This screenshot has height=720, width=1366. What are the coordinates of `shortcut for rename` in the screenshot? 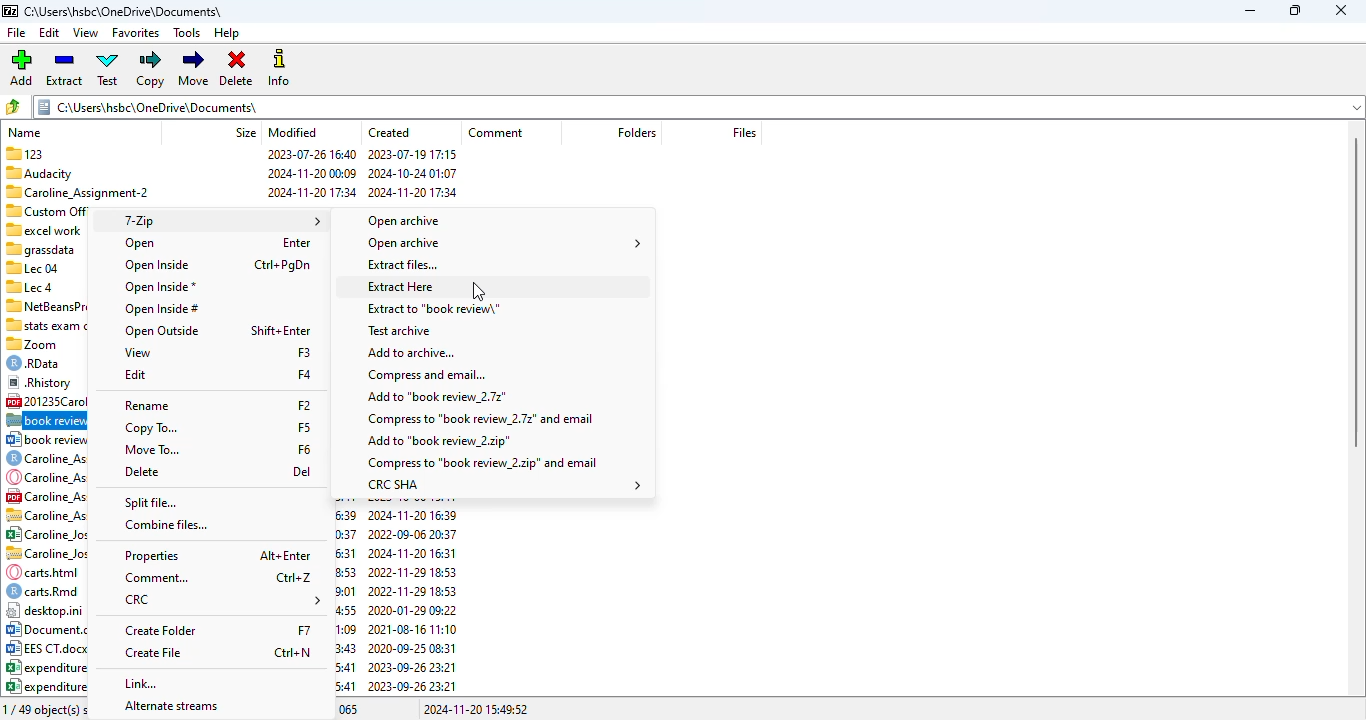 It's located at (304, 405).